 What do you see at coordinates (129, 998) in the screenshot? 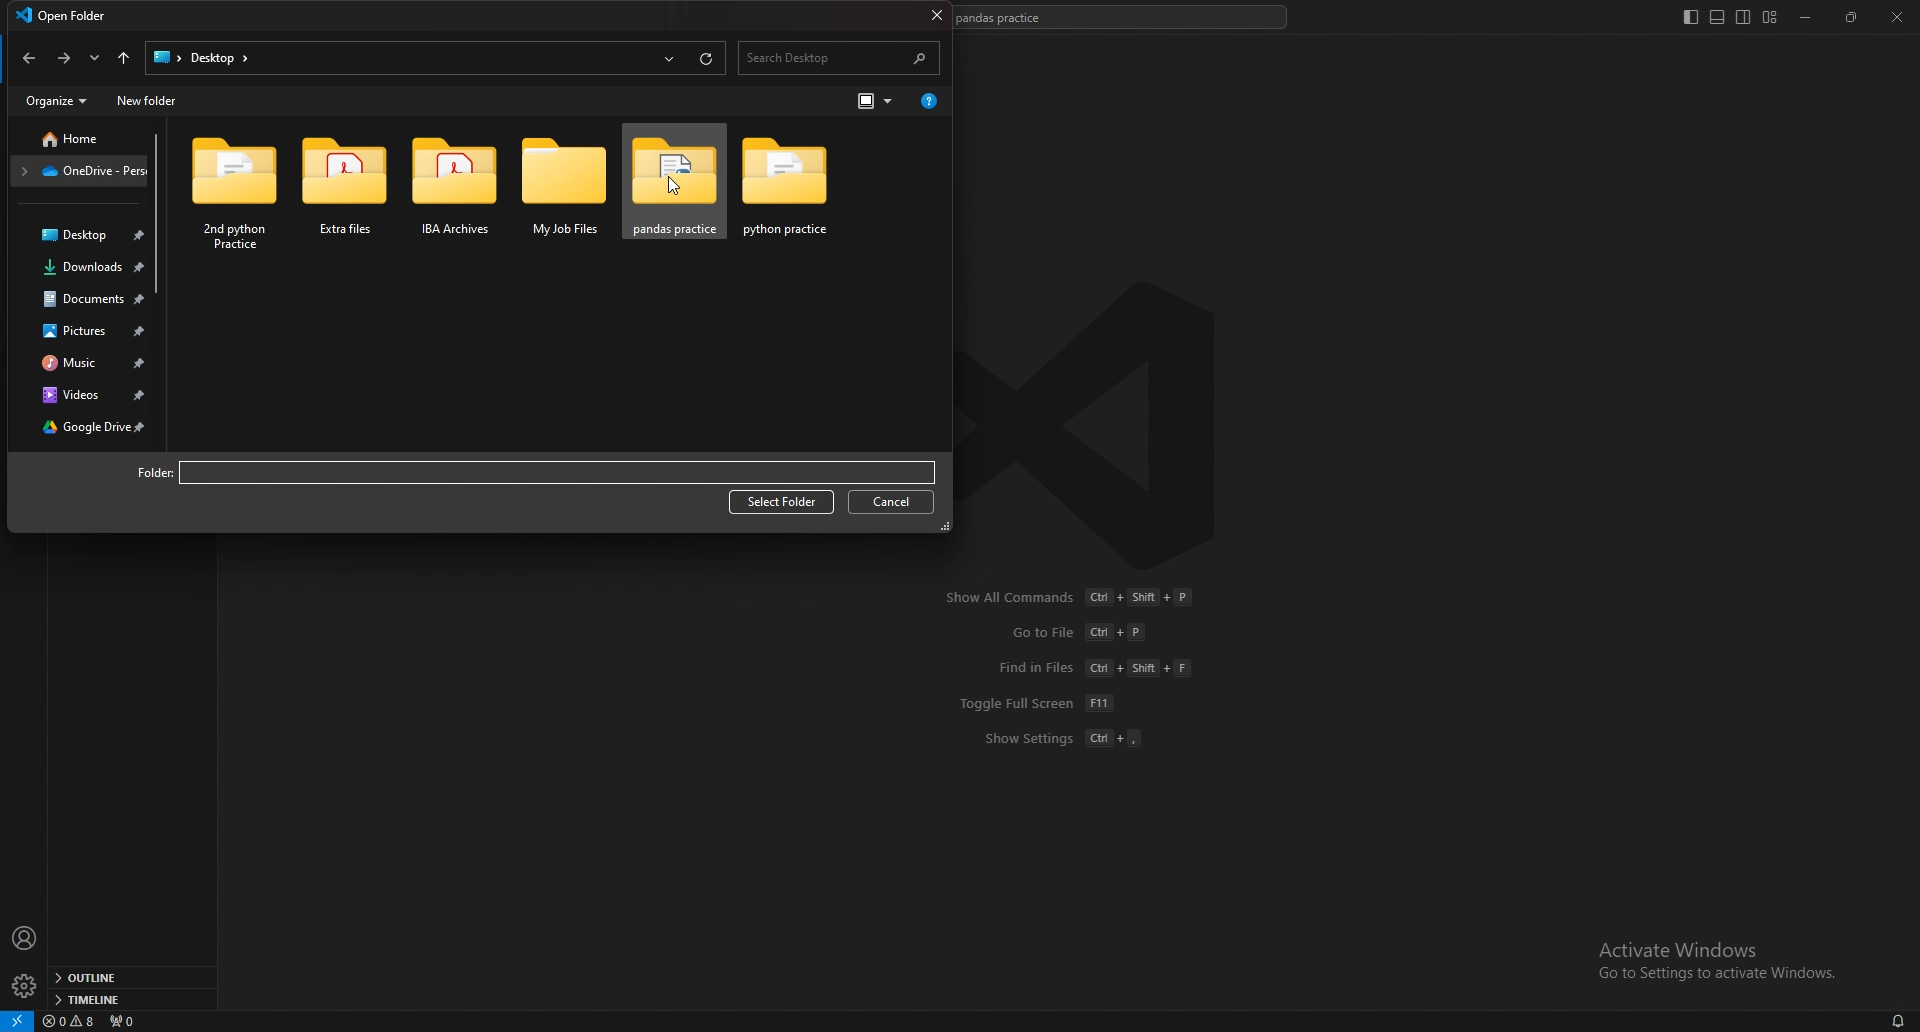
I see `timeline` at bounding box center [129, 998].